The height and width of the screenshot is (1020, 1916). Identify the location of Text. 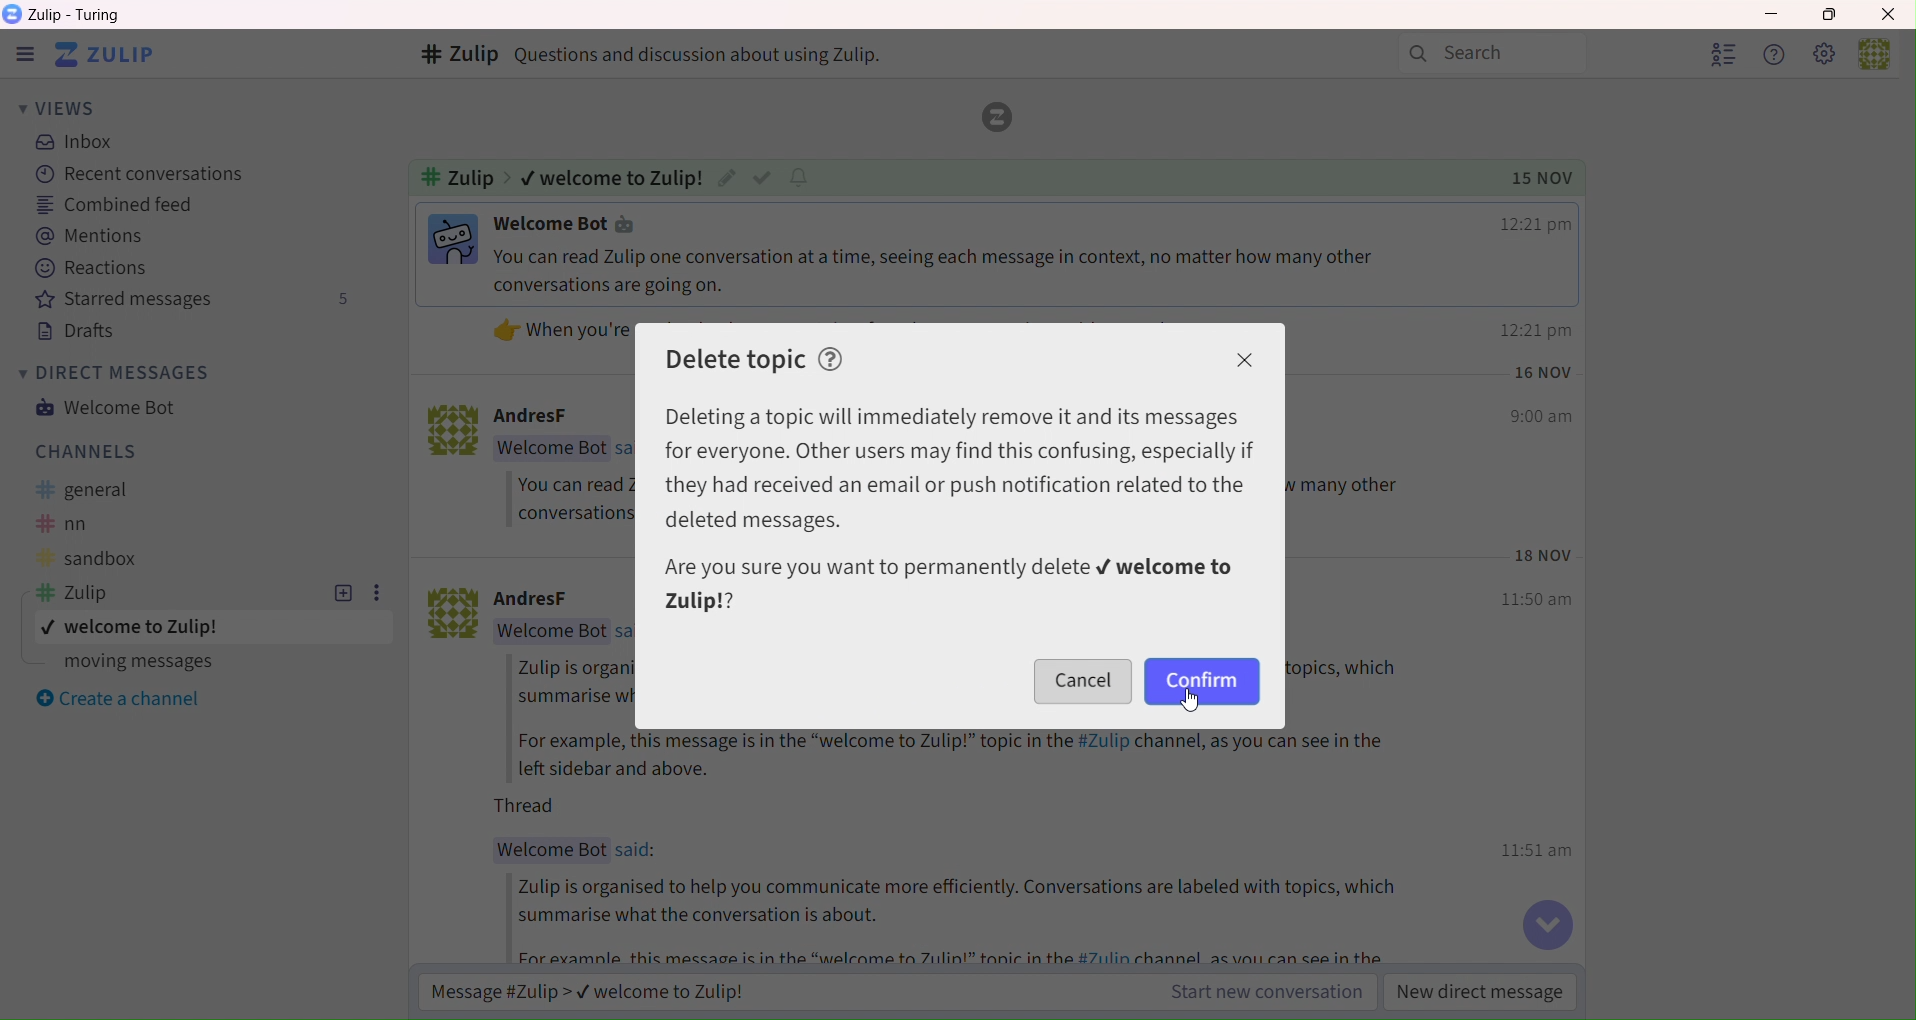
(78, 15).